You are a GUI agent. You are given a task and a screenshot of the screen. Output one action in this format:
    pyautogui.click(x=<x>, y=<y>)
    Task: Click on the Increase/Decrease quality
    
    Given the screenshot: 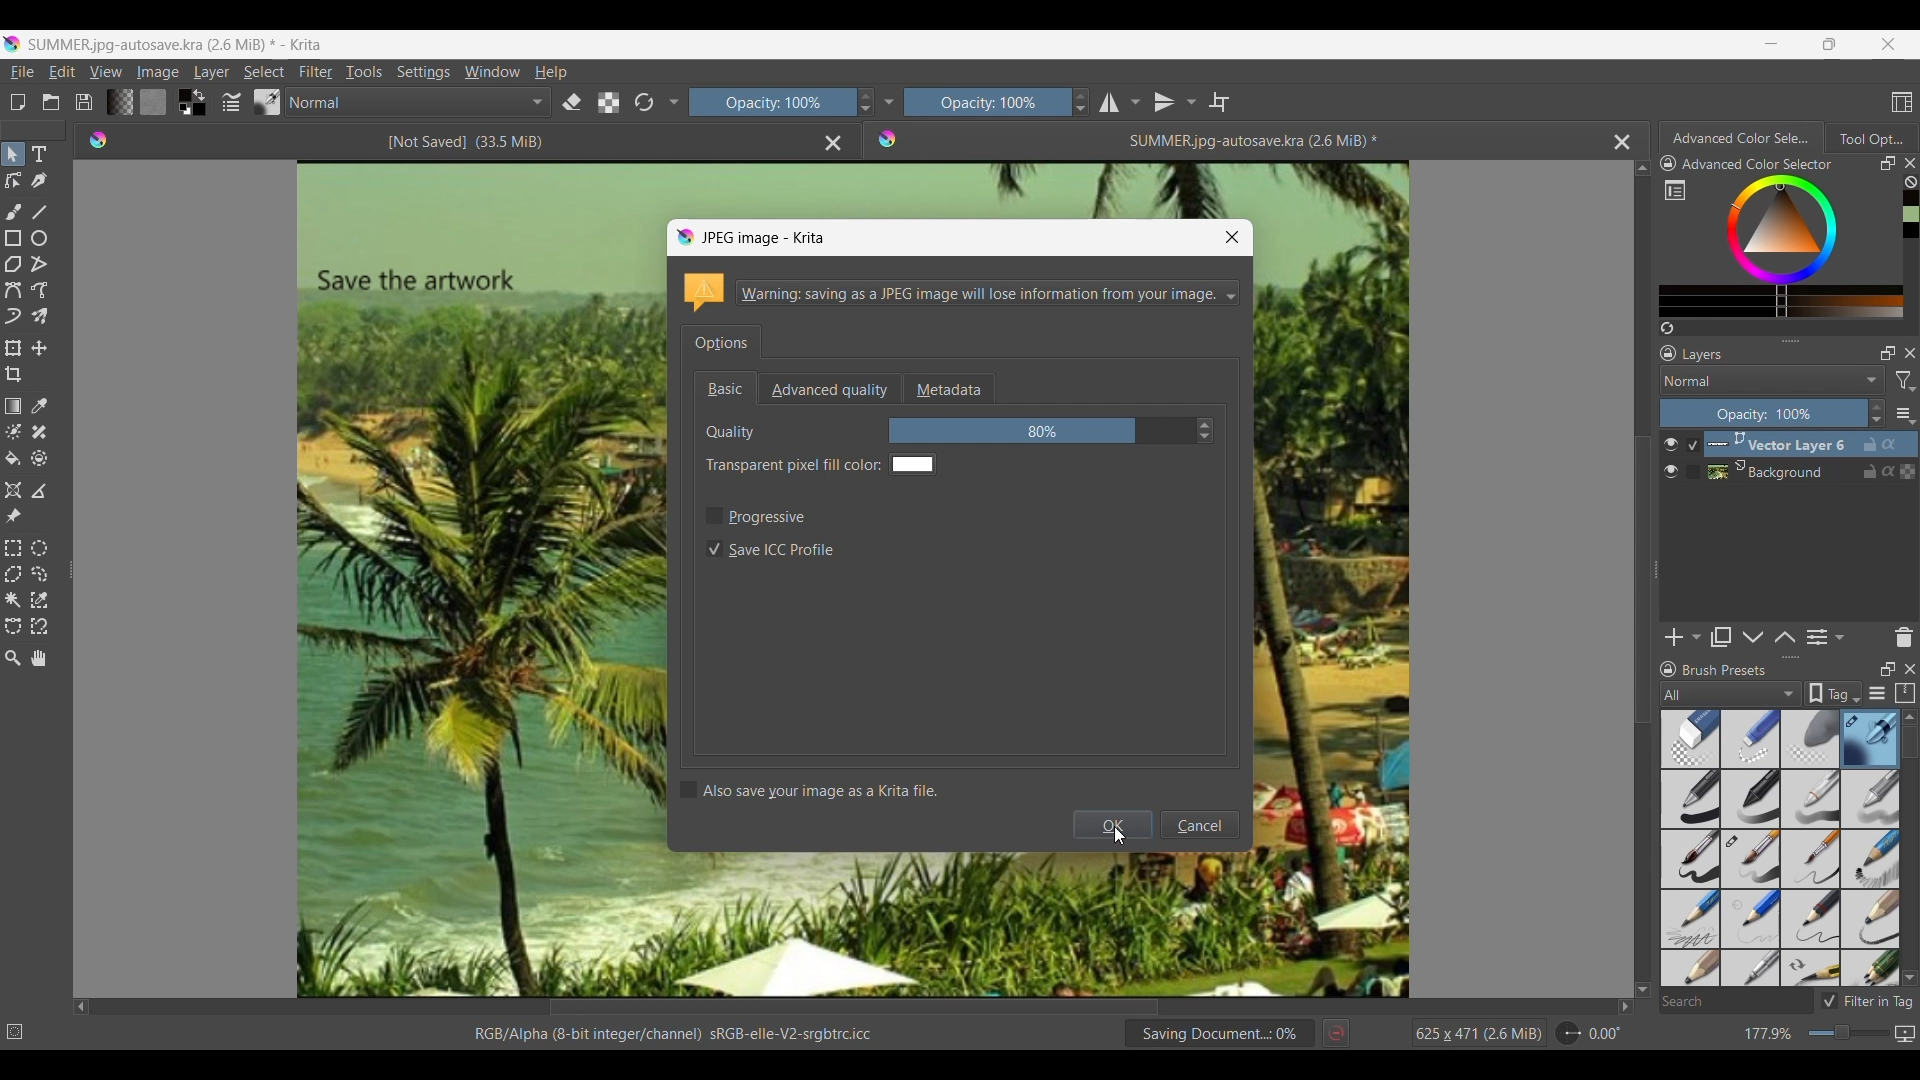 What is the action you would take?
    pyautogui.click(x=1205, y=432)
    